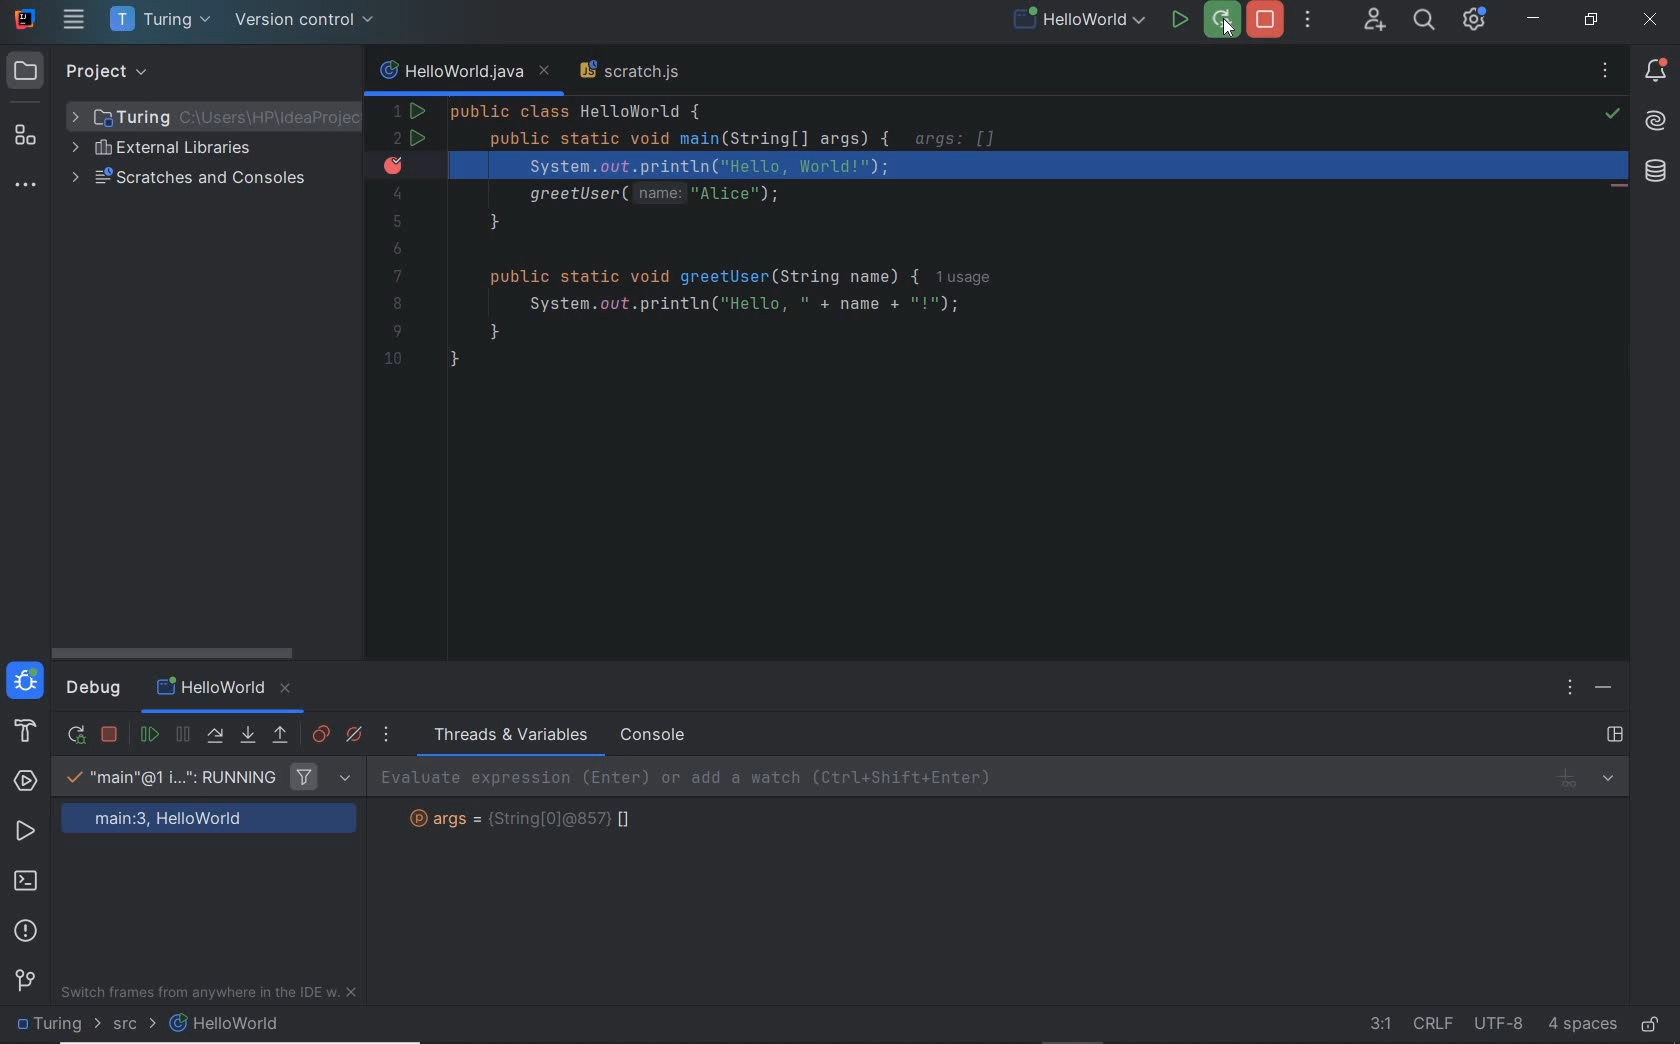  I want to click on no problems highlighted, so click(1615, 114).